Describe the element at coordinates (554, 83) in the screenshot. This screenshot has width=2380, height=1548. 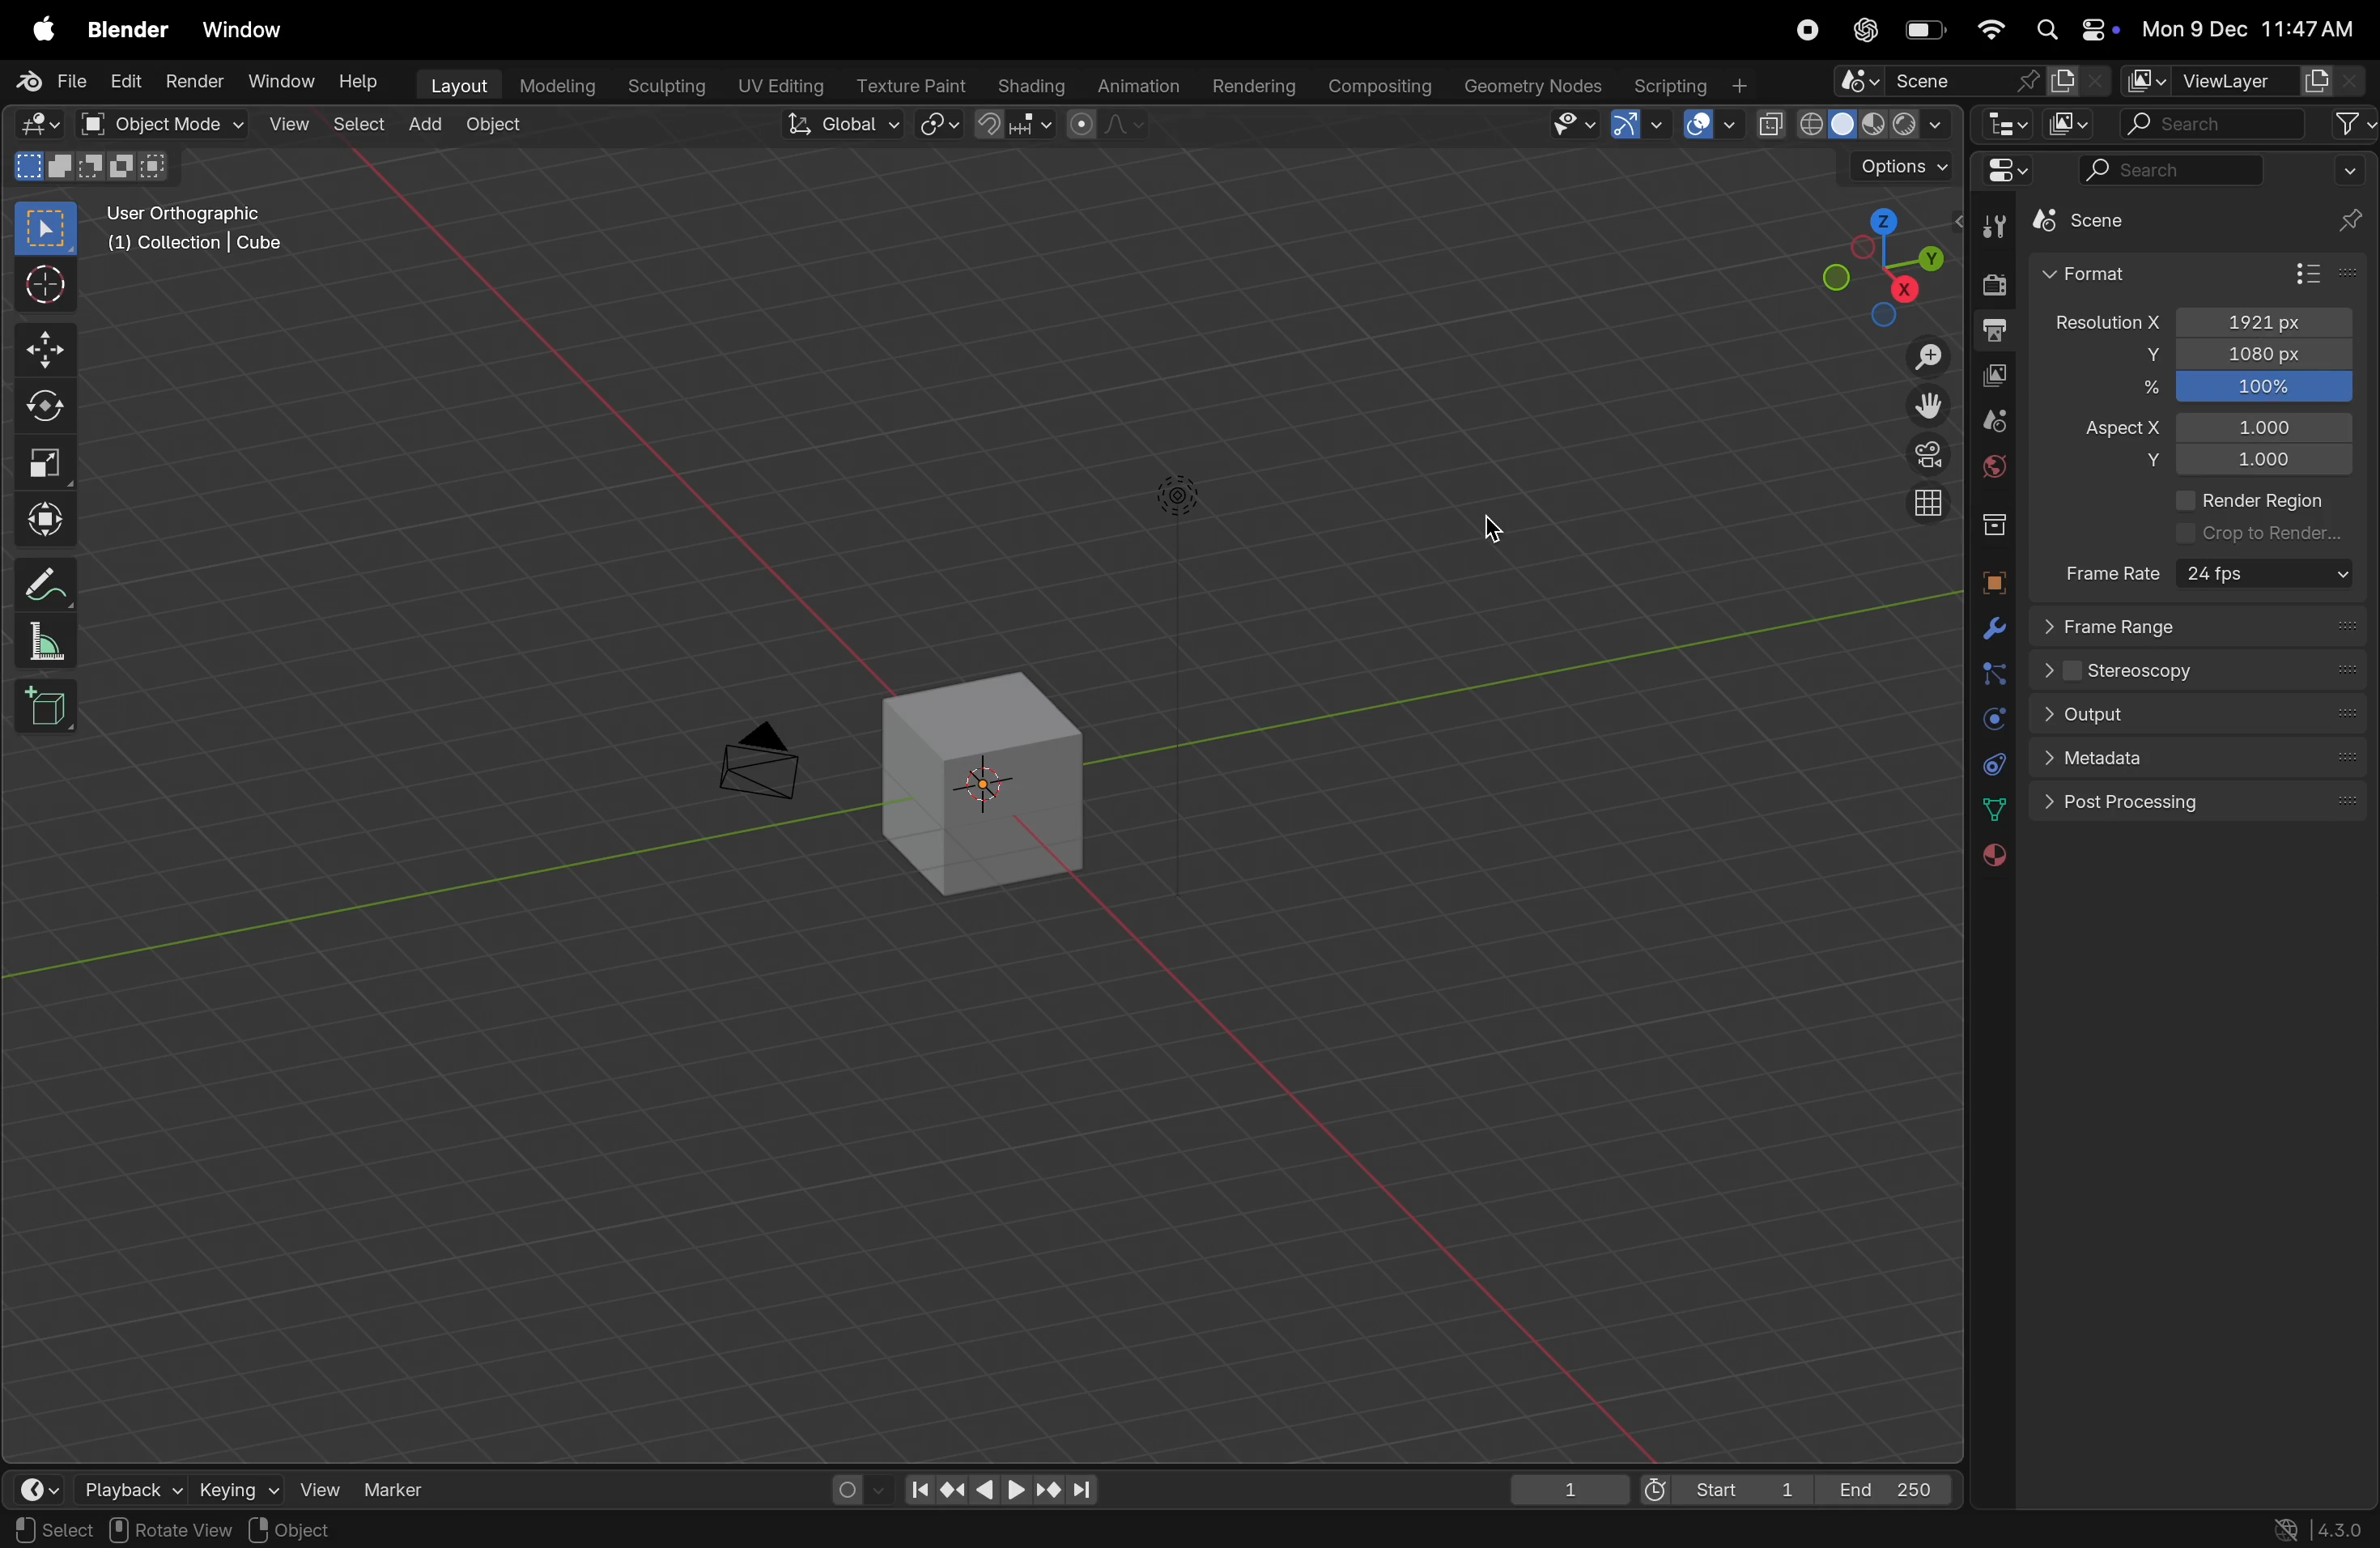
I see `modelling` at that location.